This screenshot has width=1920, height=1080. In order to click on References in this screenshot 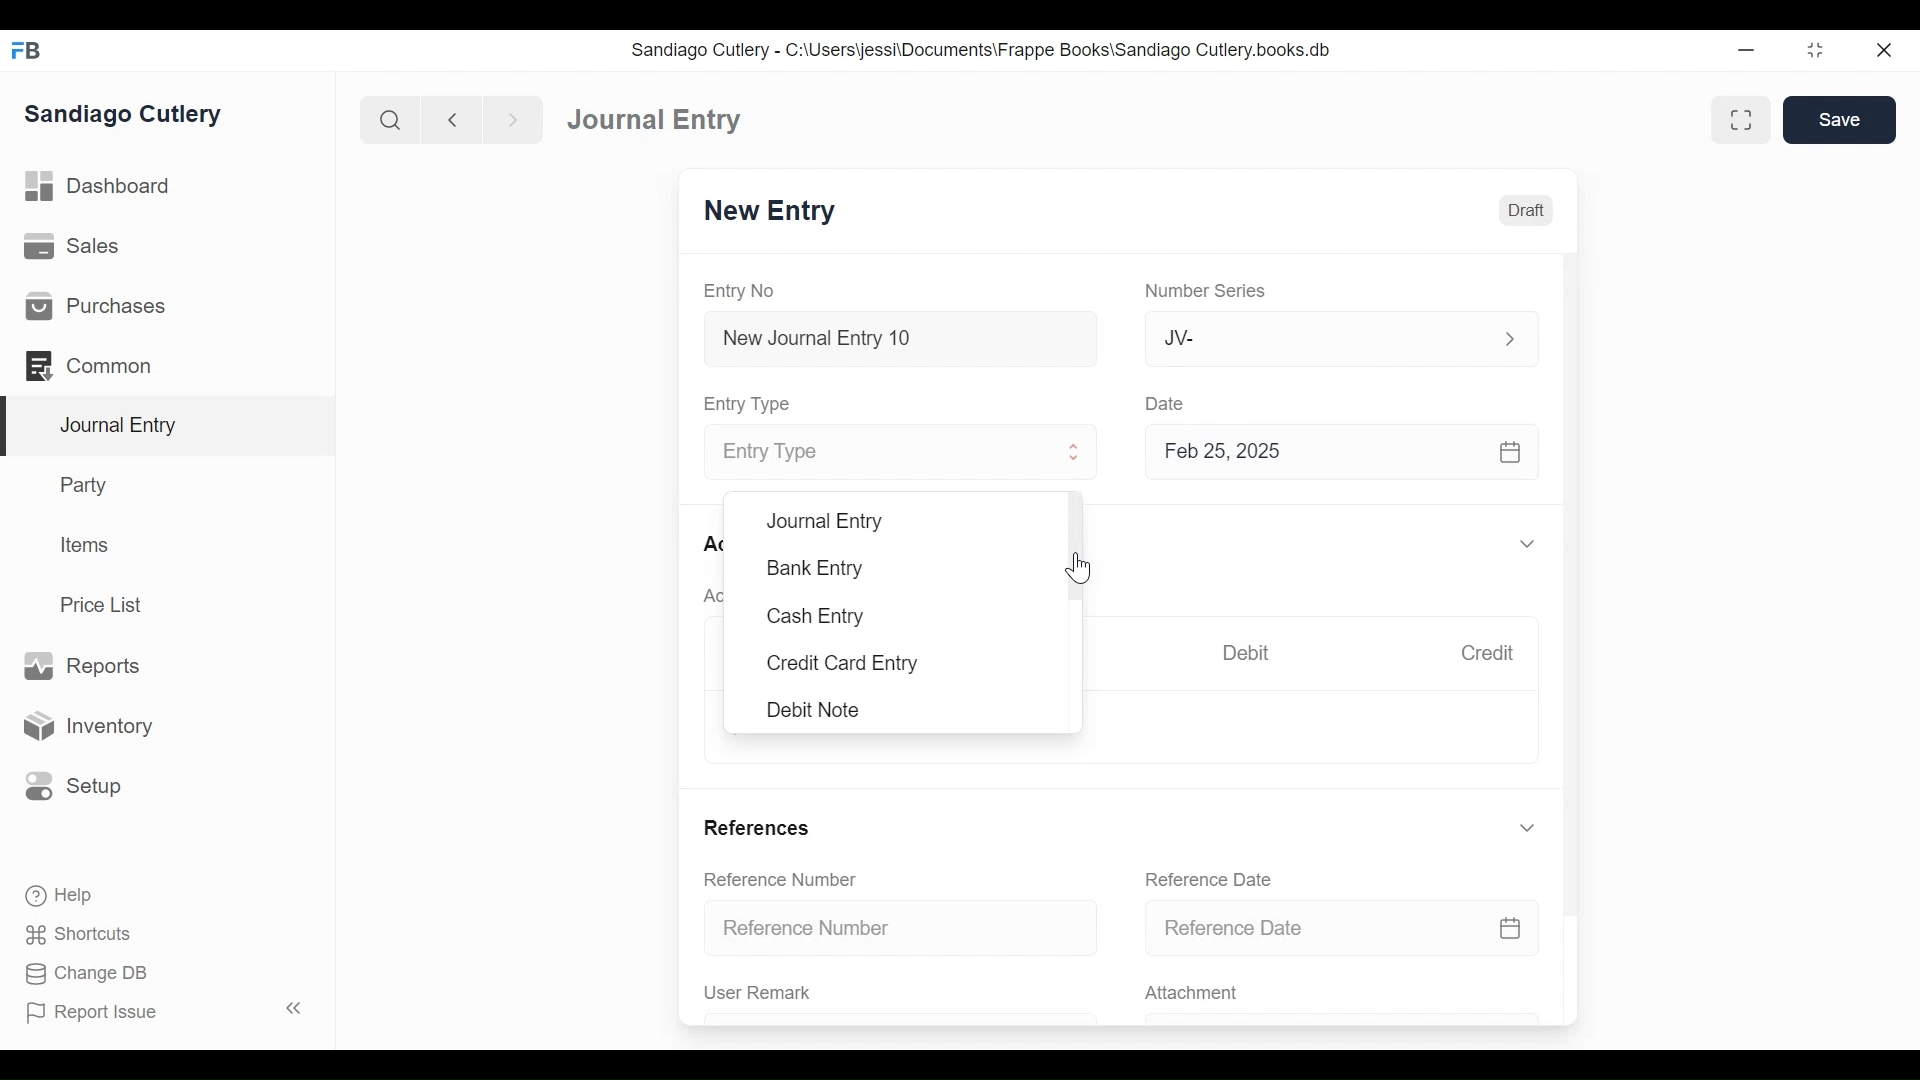, I will do `click(760, 826)`.